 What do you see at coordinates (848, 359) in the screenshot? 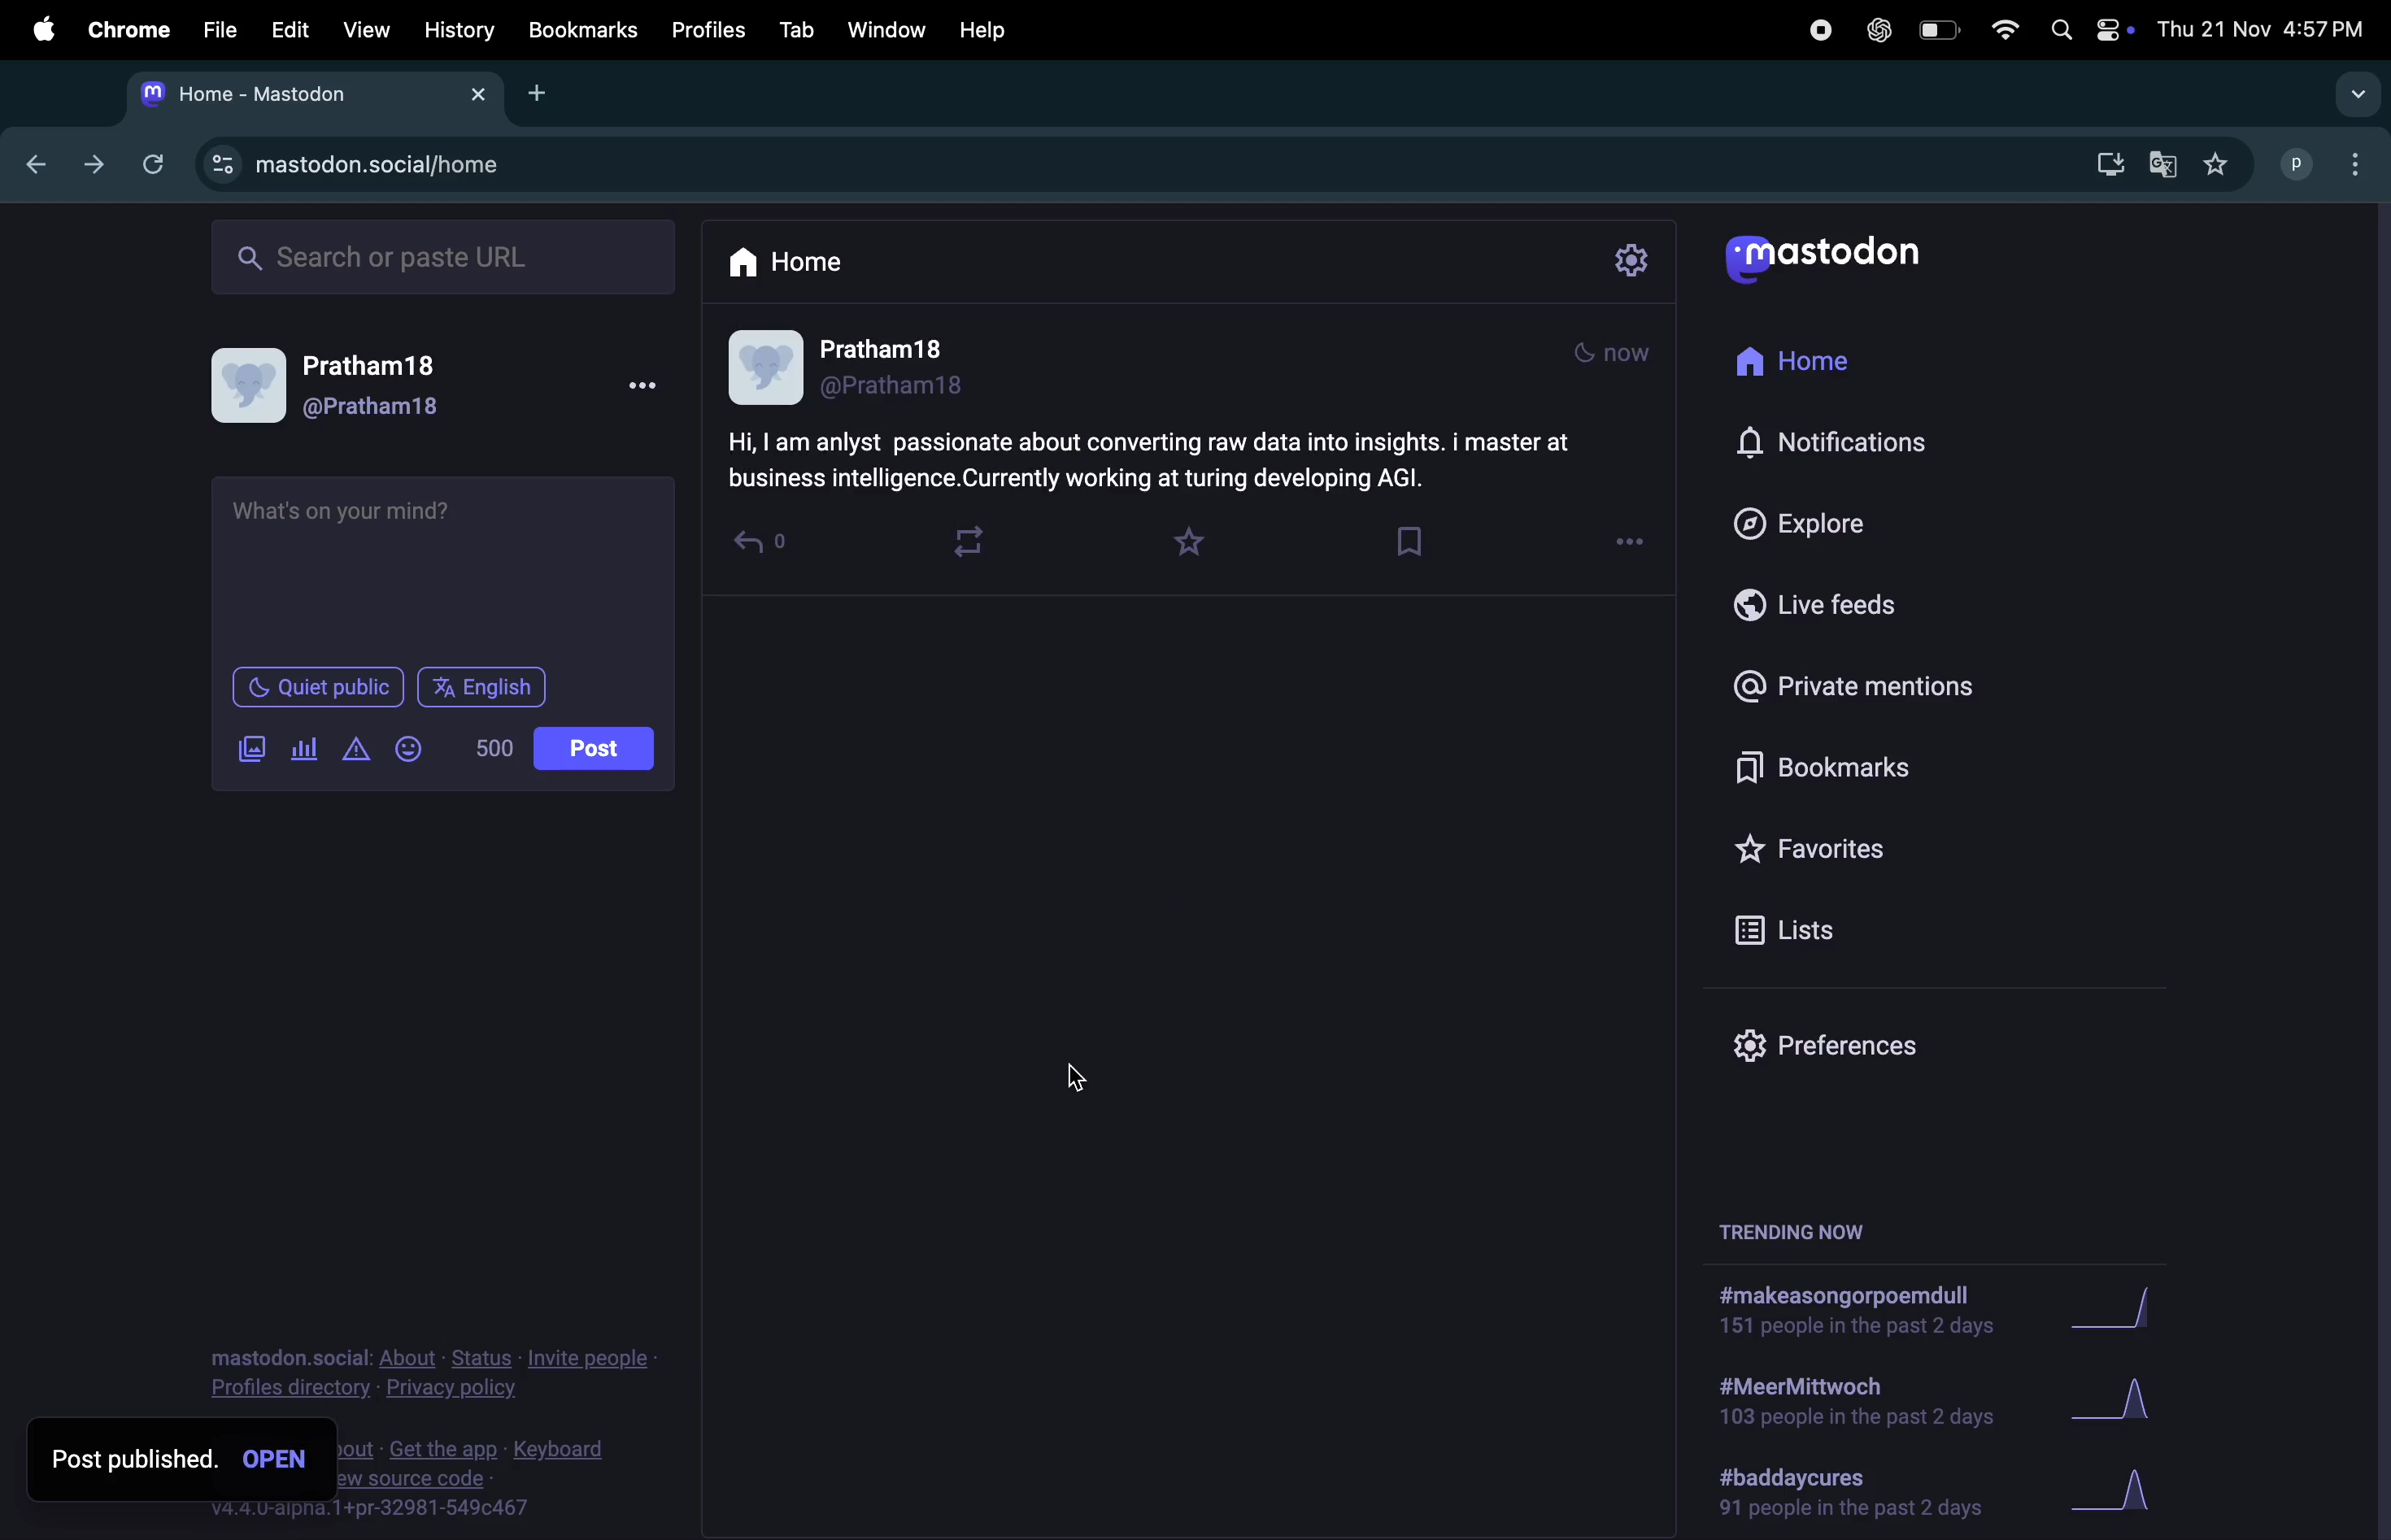
I see `profile` at bounding box center [848, 359].